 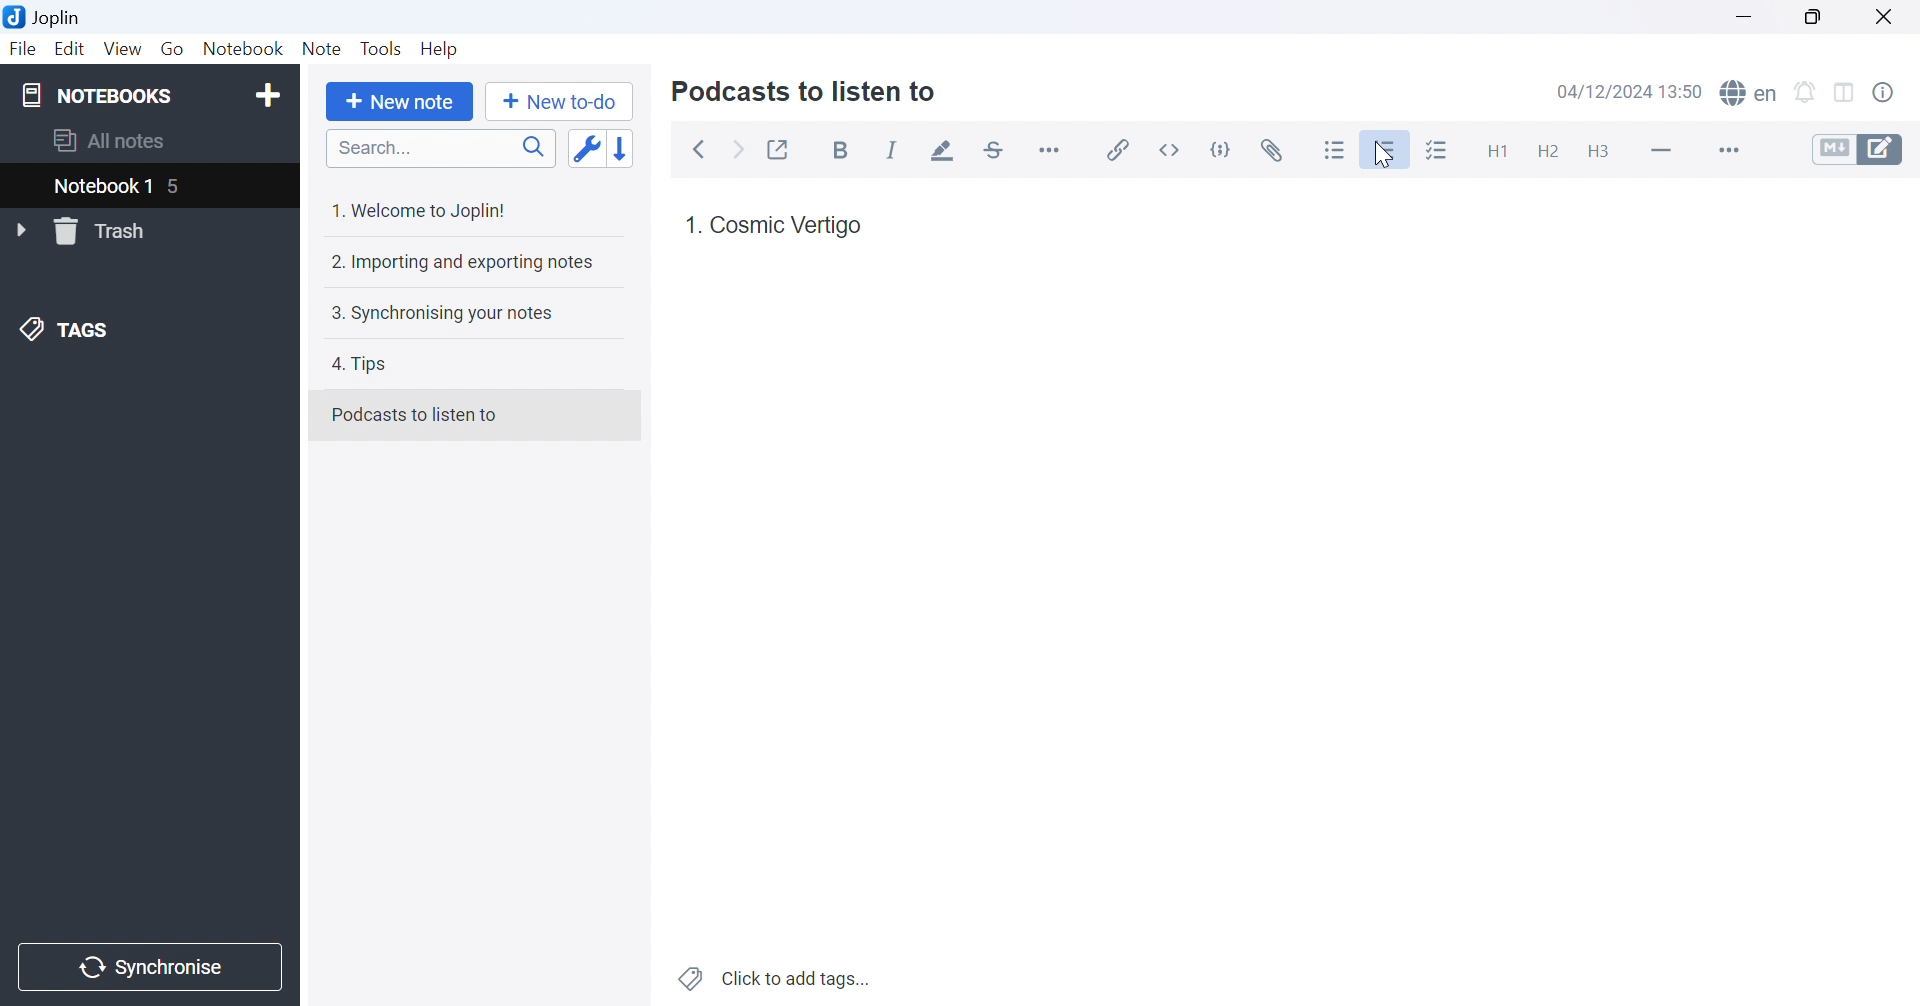 I want to click on TAGS, so click(x=67, y=333).